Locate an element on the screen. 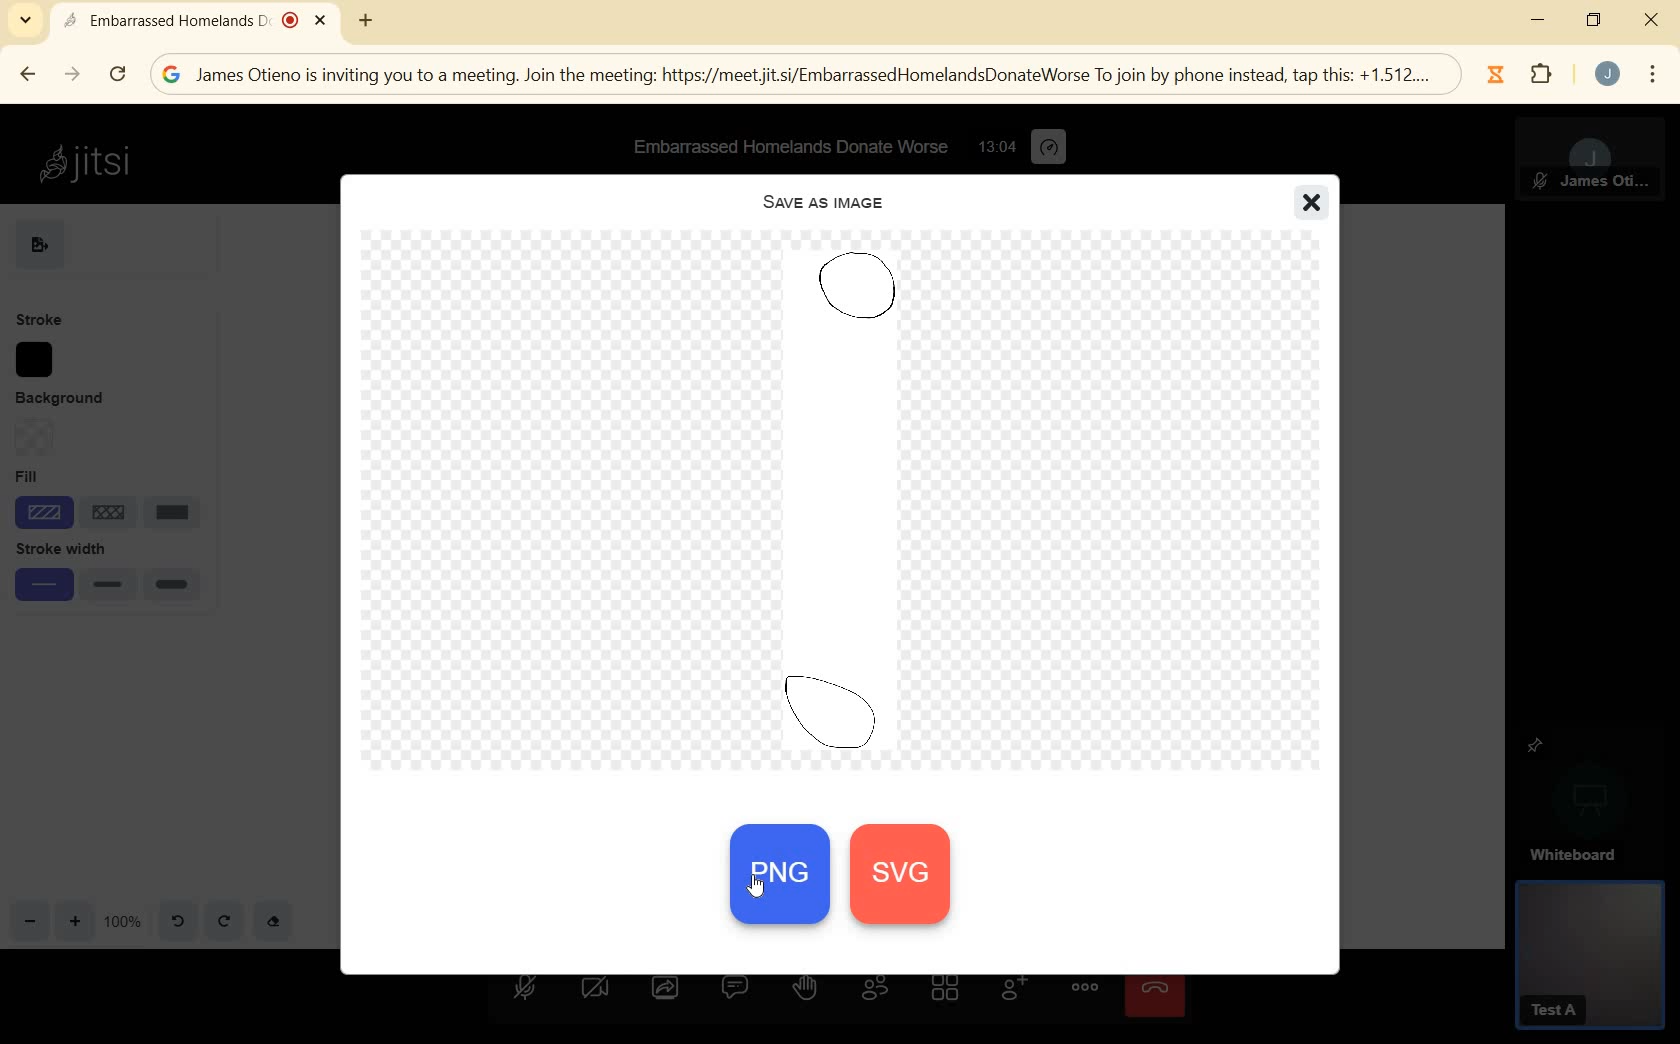 This screenshot has height=1044, width=1680. extensions is located at coordinates (1543, 78).